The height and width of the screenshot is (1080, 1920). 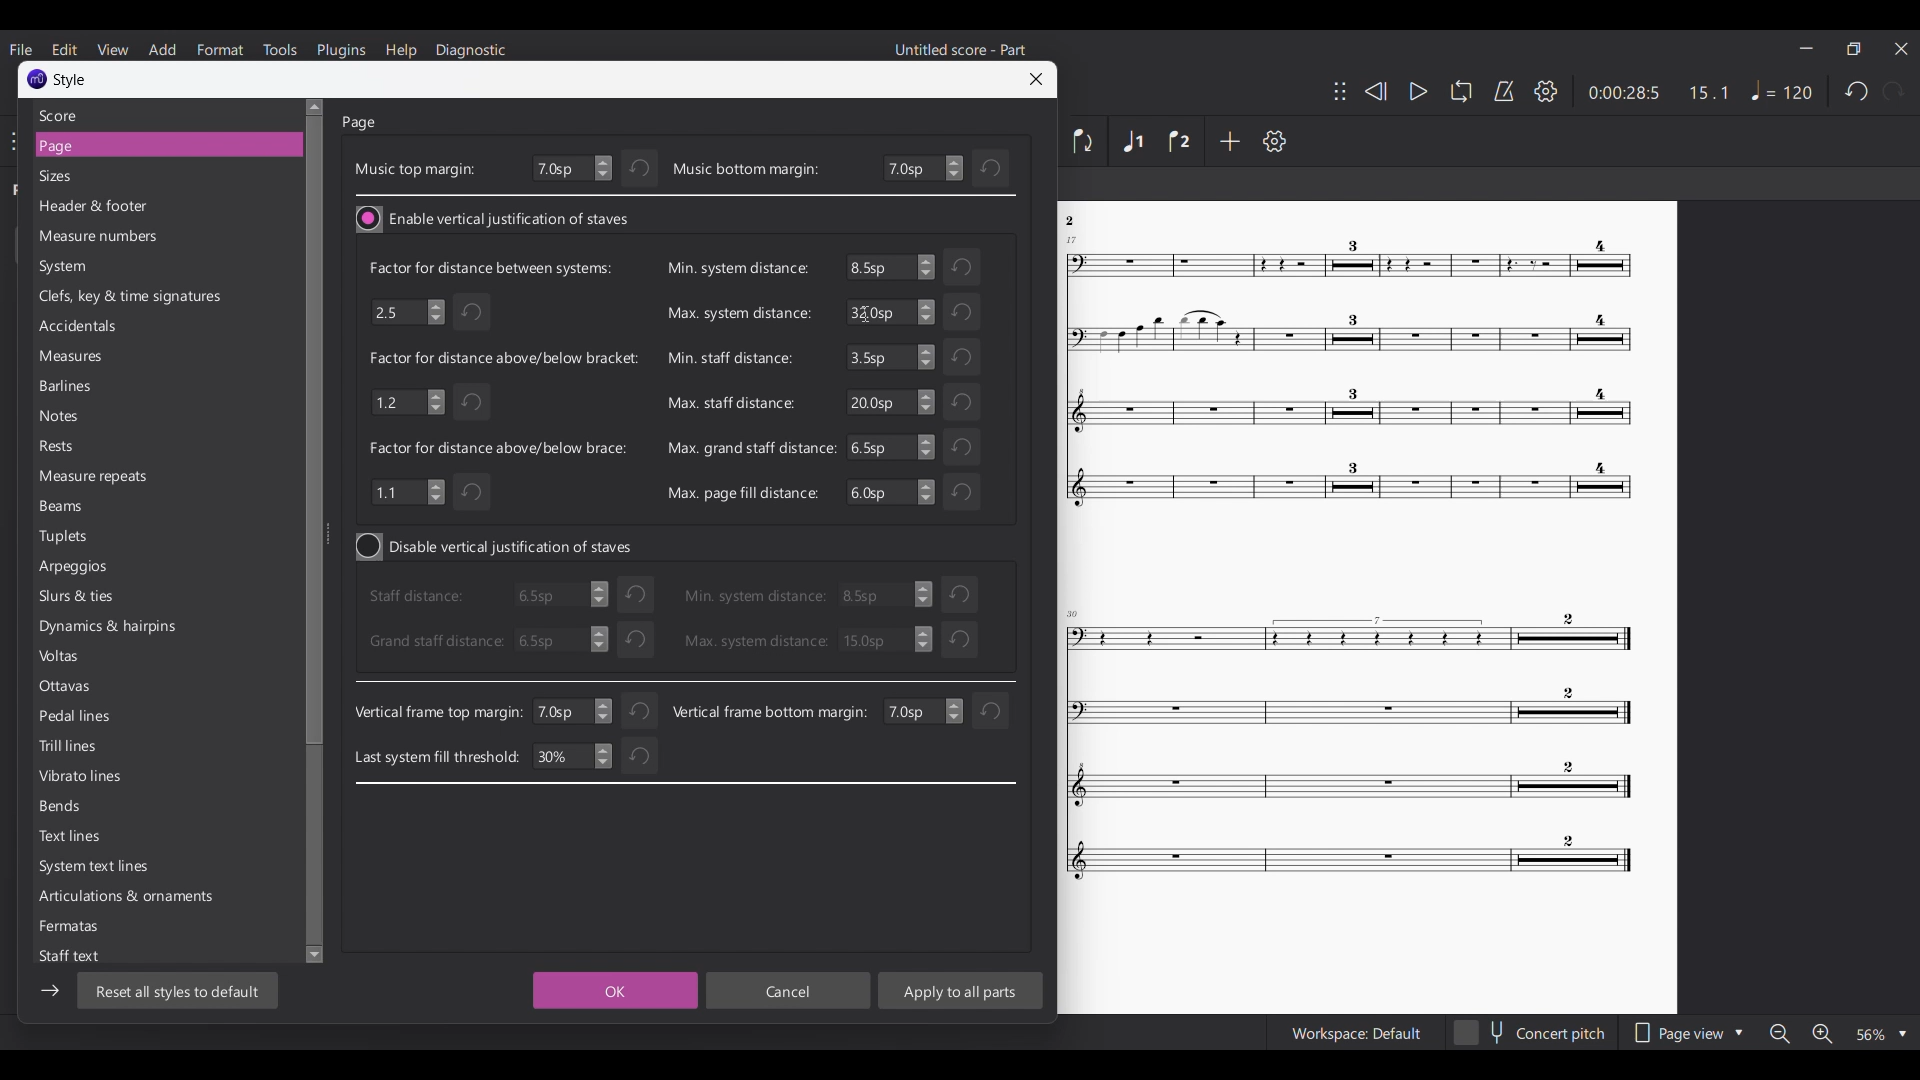 What do you see at coordinates (1229, 140) in the screenshot?
I see `Add` at bounding box center [1229, 140].